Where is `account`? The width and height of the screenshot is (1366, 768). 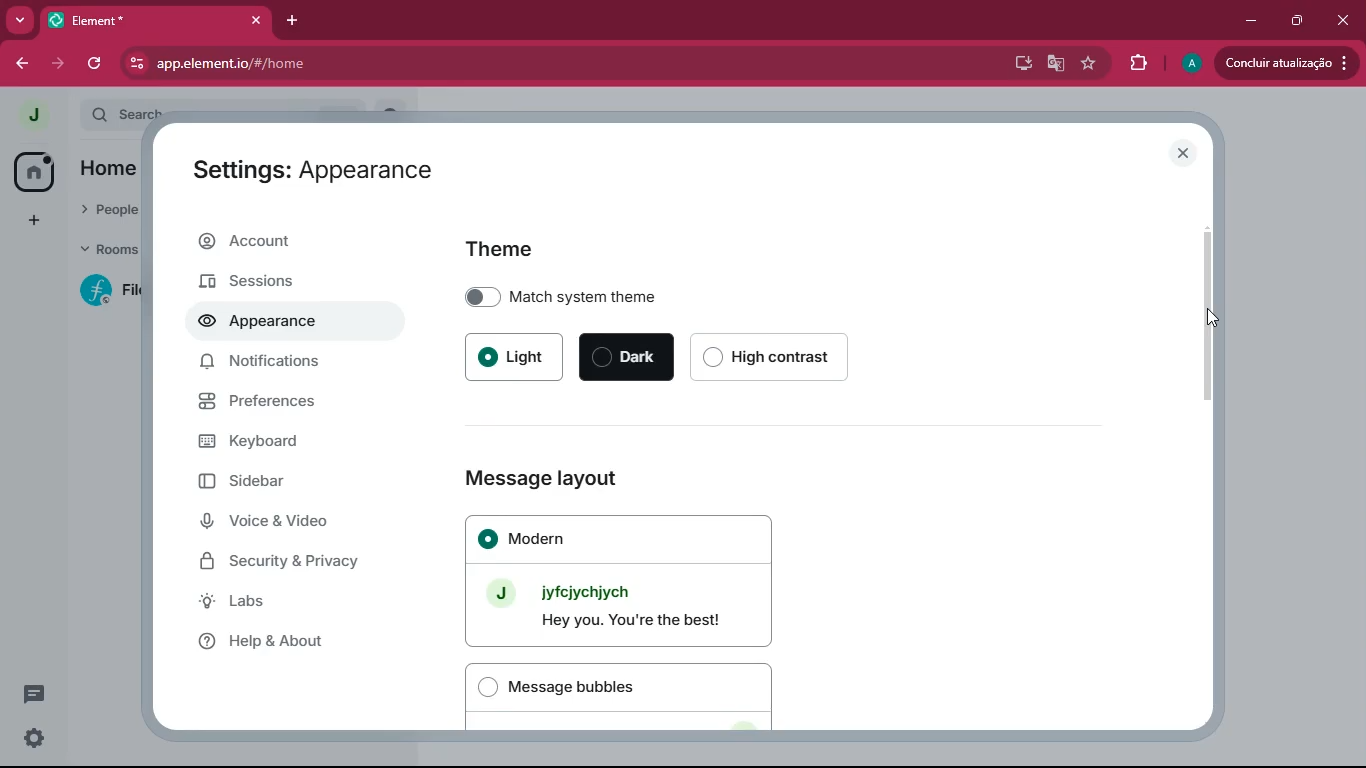
account is located at coordinates (294, 244).